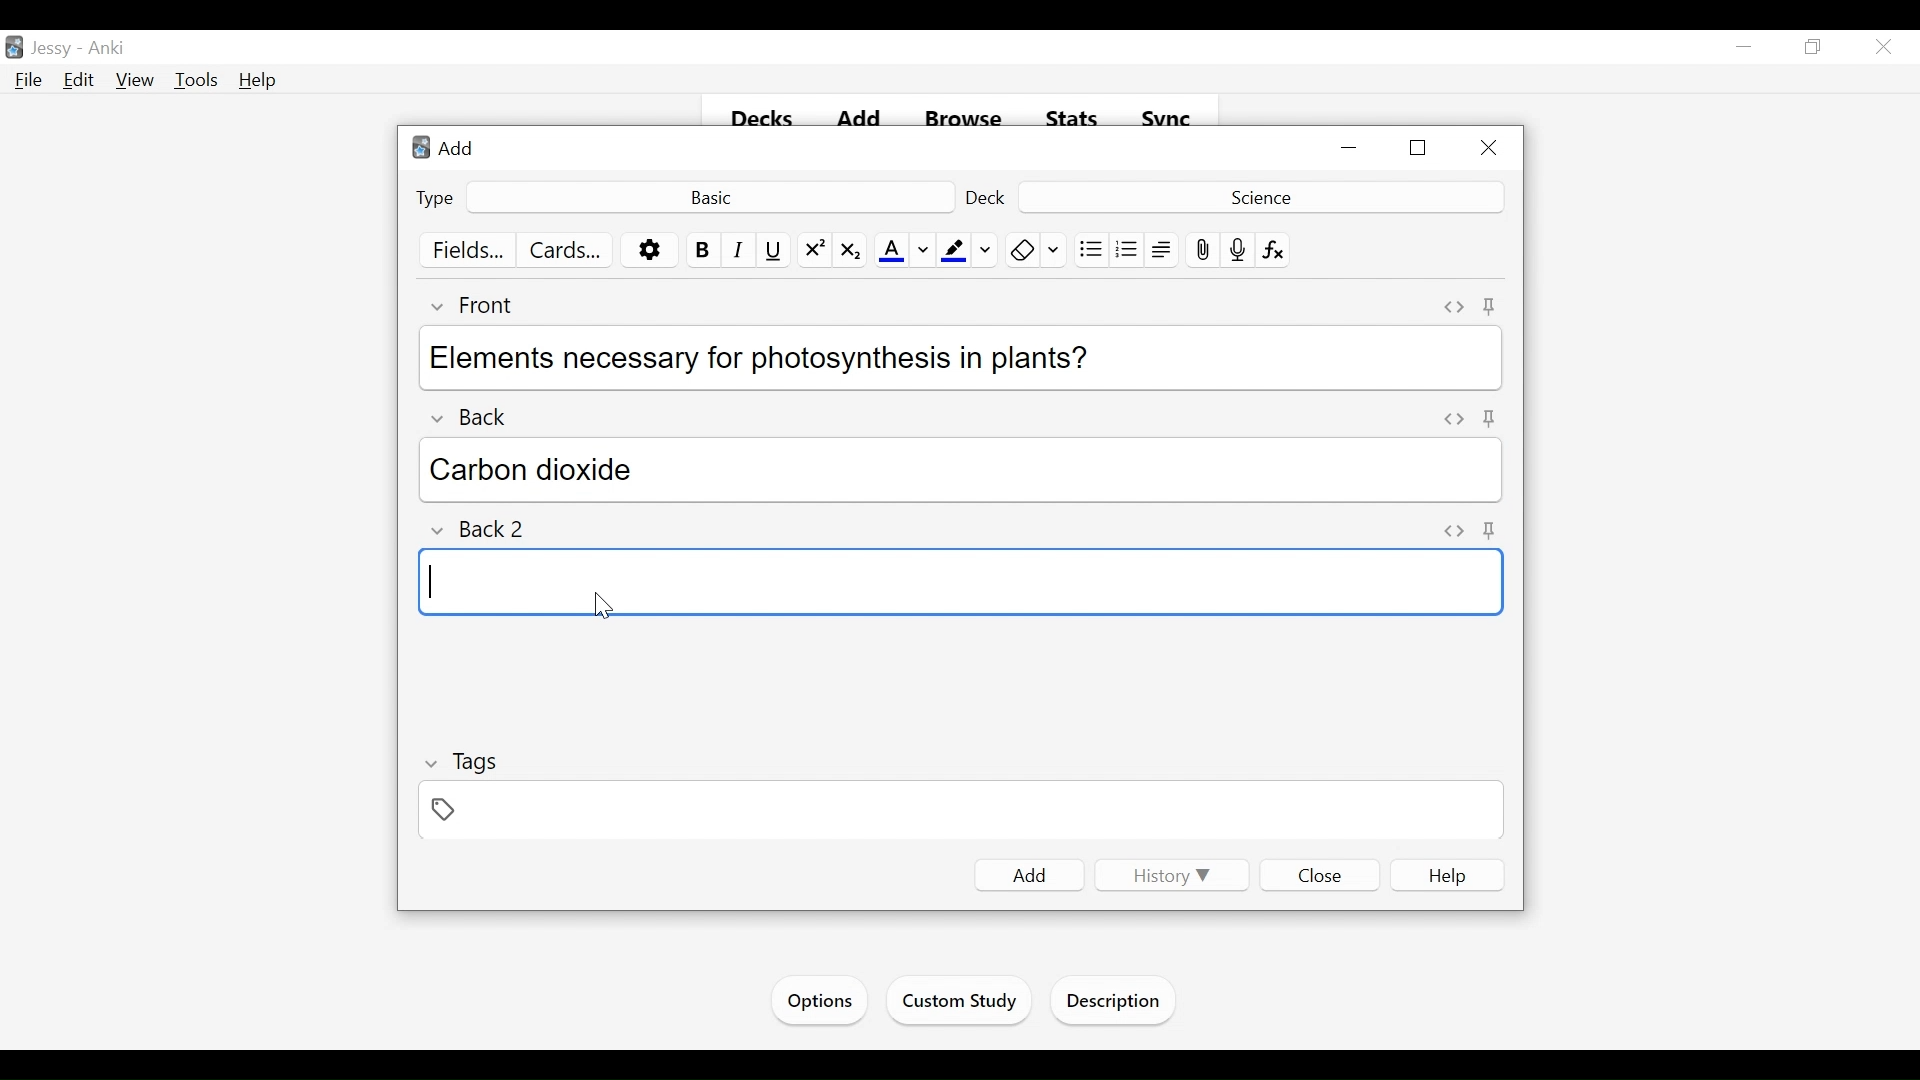 This screenshot has width=1920, height=1080. Describe the element at coordinates (1744, 48) in the screenshot. I see `minimize` at that location.